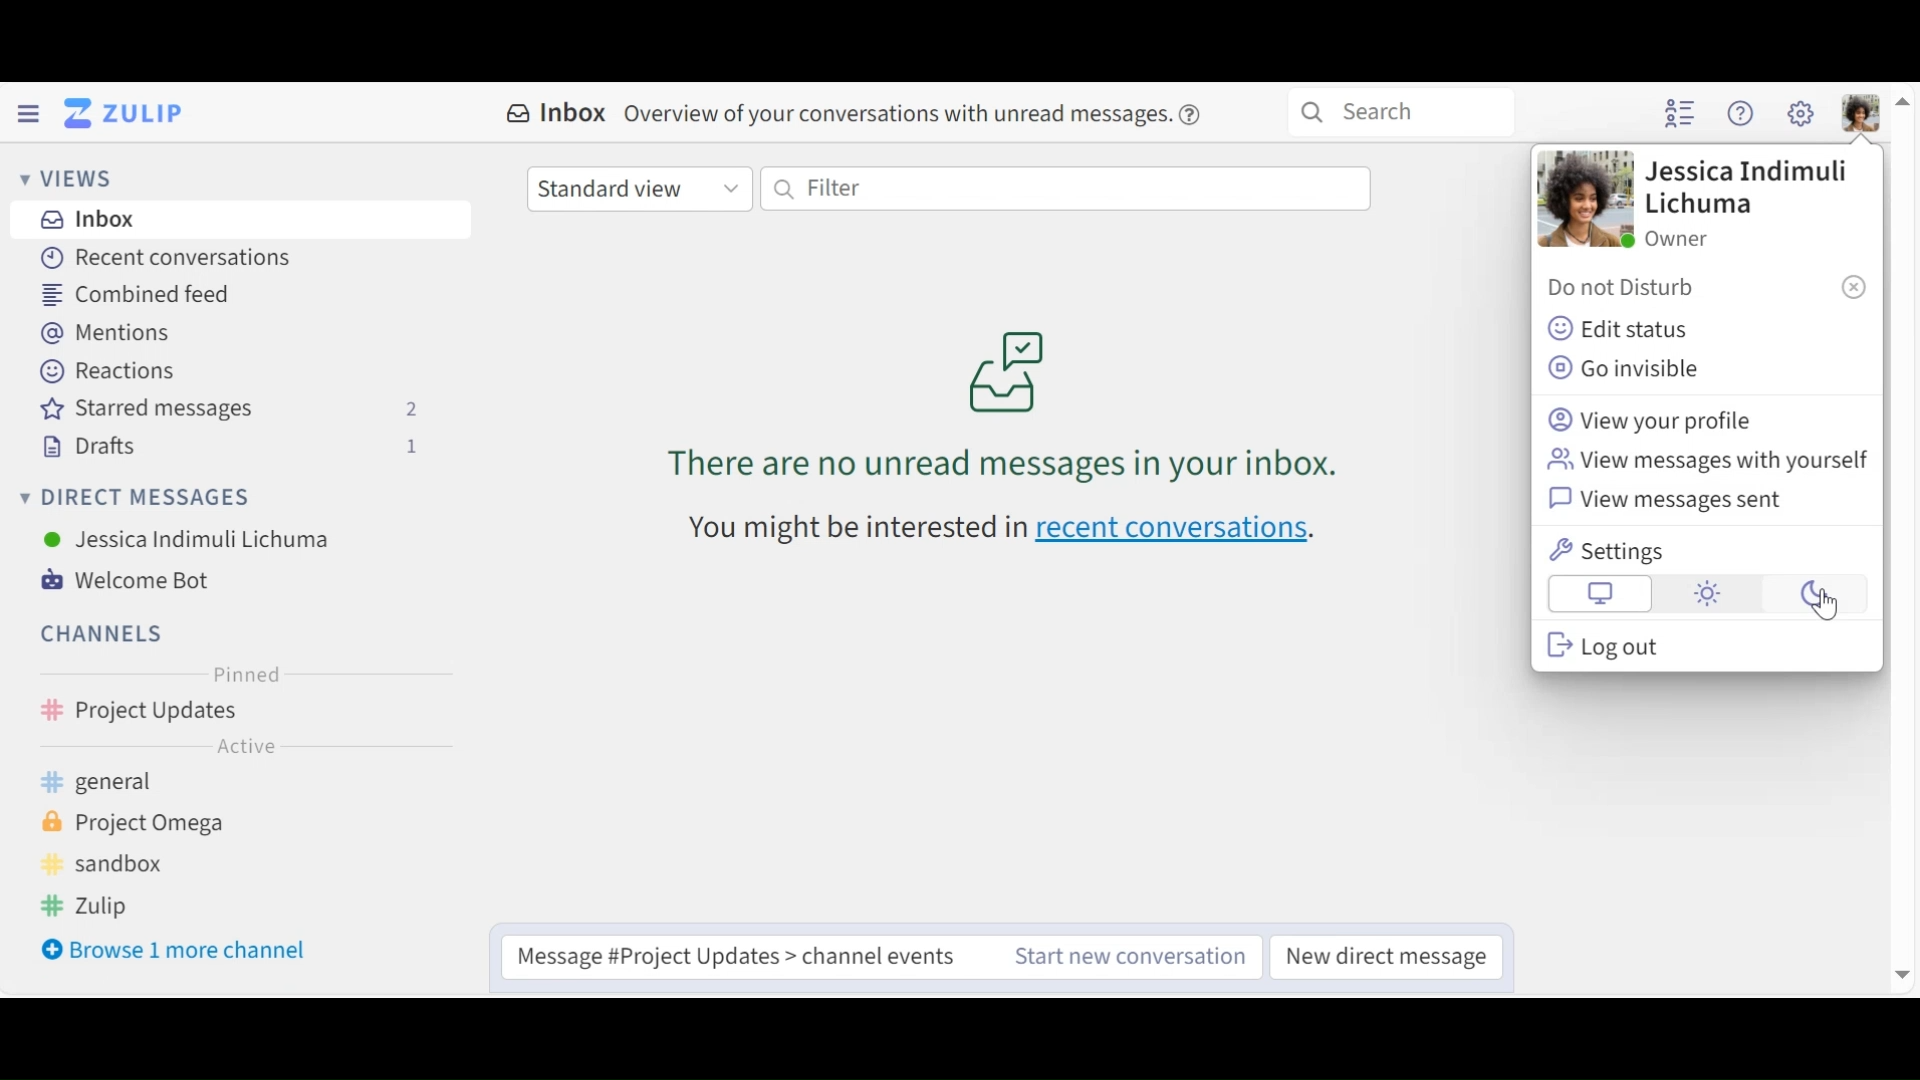  I want to click on Log out, so click(1604, 645).